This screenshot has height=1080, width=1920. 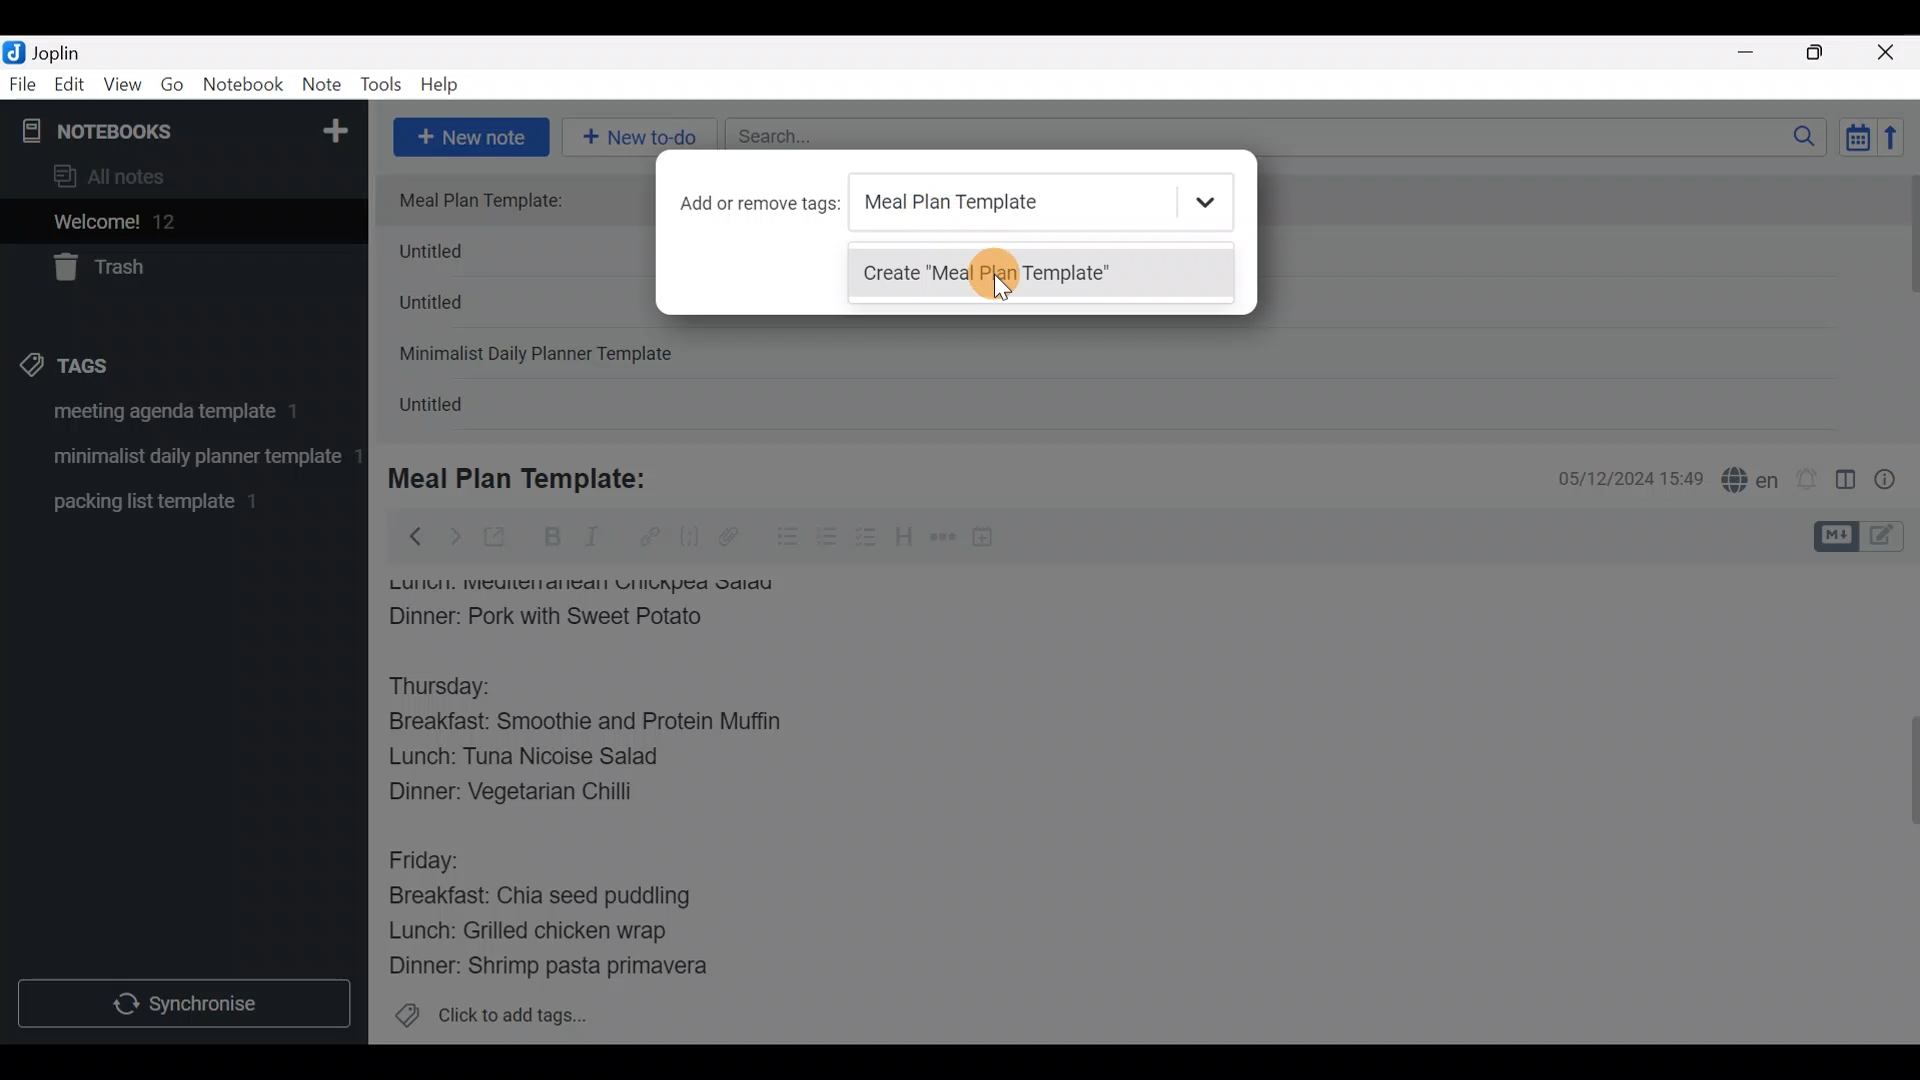 What do you see at coordinates (943, 539) in the screenshot?
I see `Horizontal rule` at bounding box center [943, 539].